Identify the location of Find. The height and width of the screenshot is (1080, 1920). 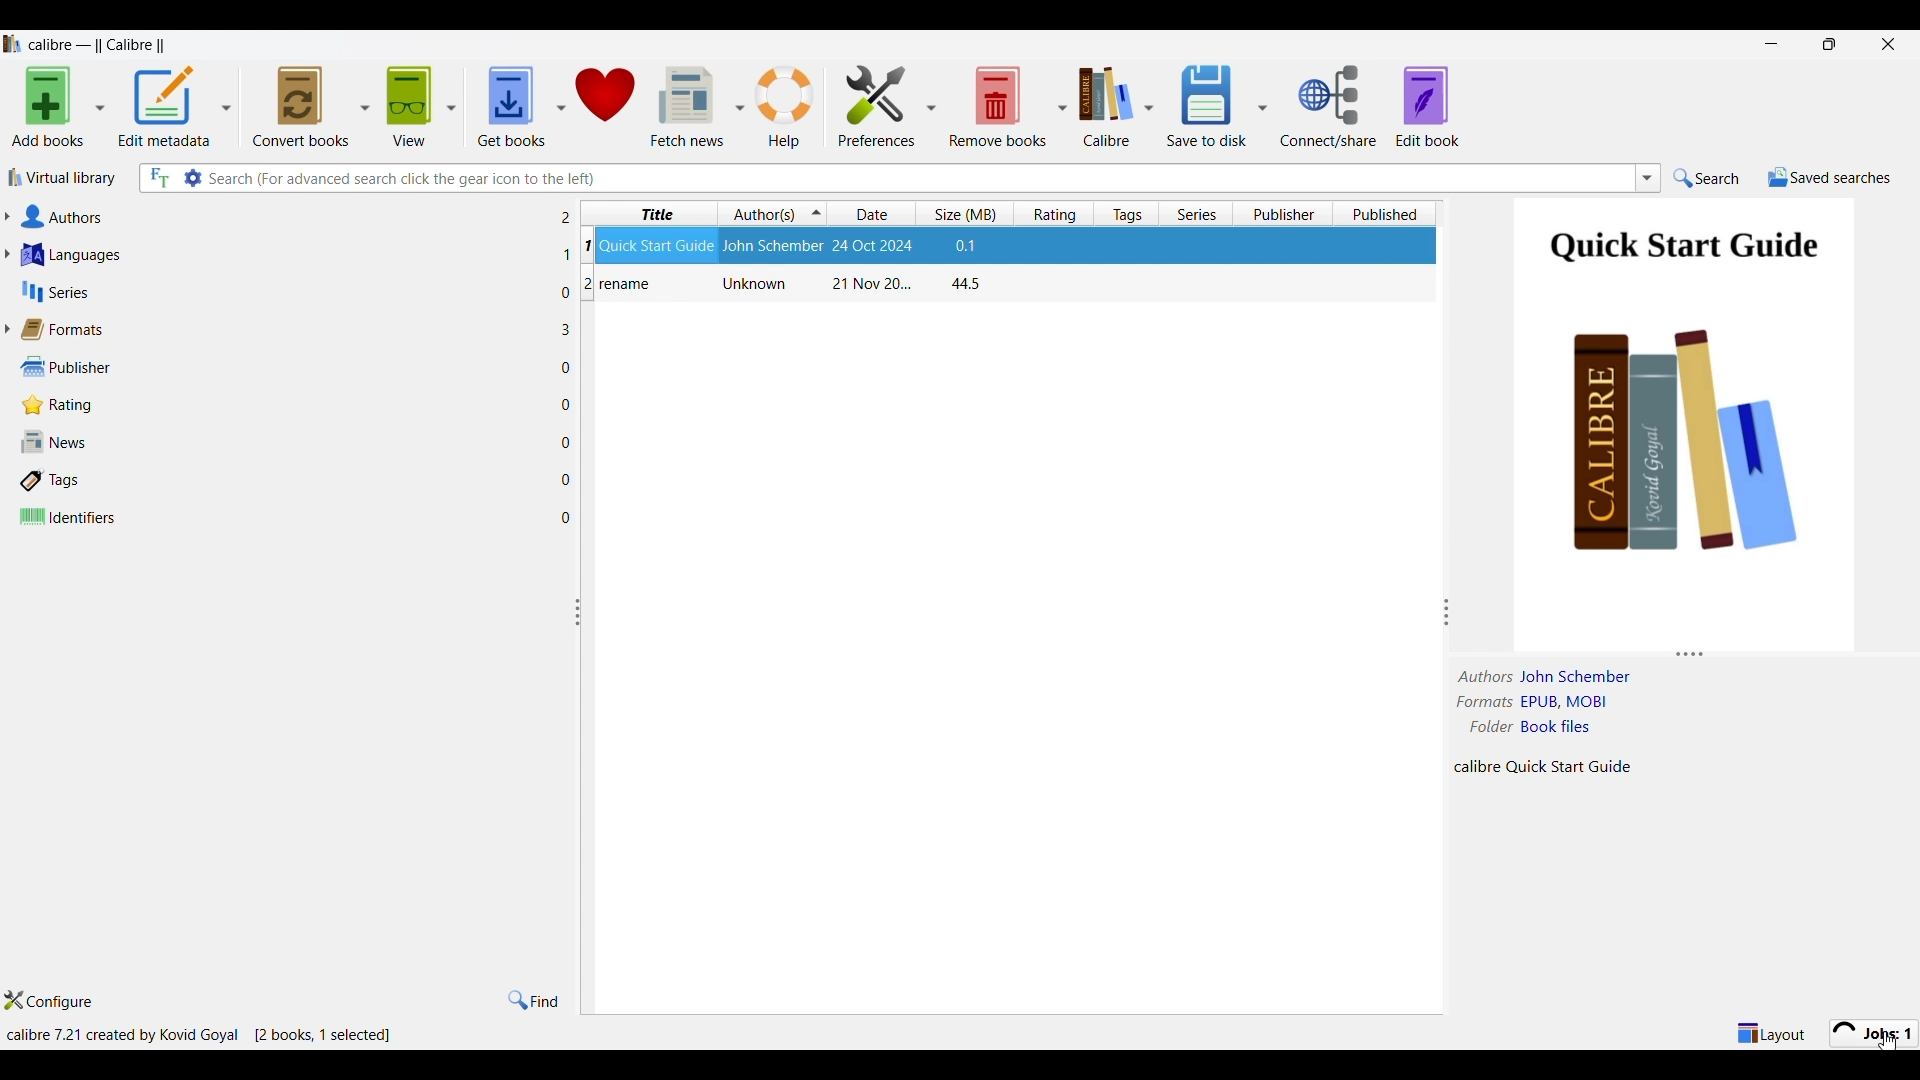
(533, 1001).